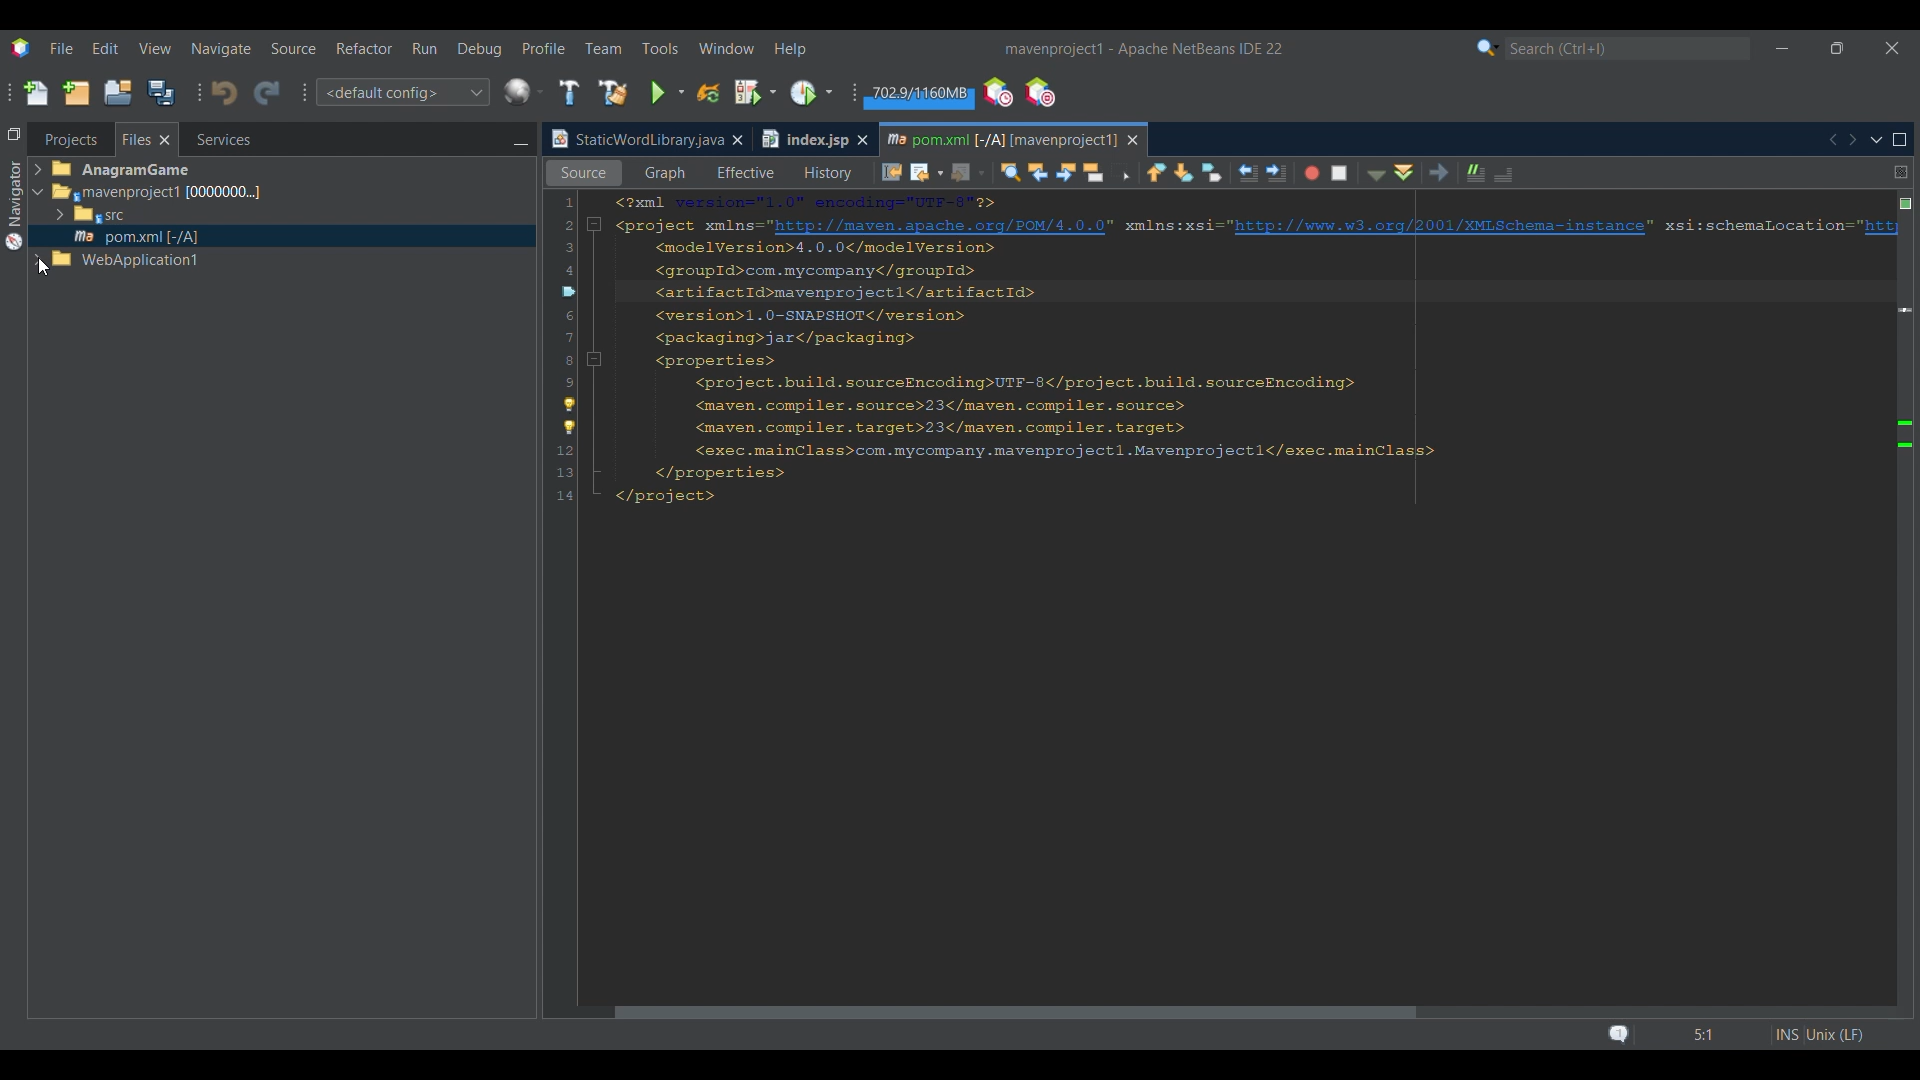  What do you see at coordinates (1186, 172) in the screenshot?
I see `Next bookmark` at bounding box center [1186, 172].